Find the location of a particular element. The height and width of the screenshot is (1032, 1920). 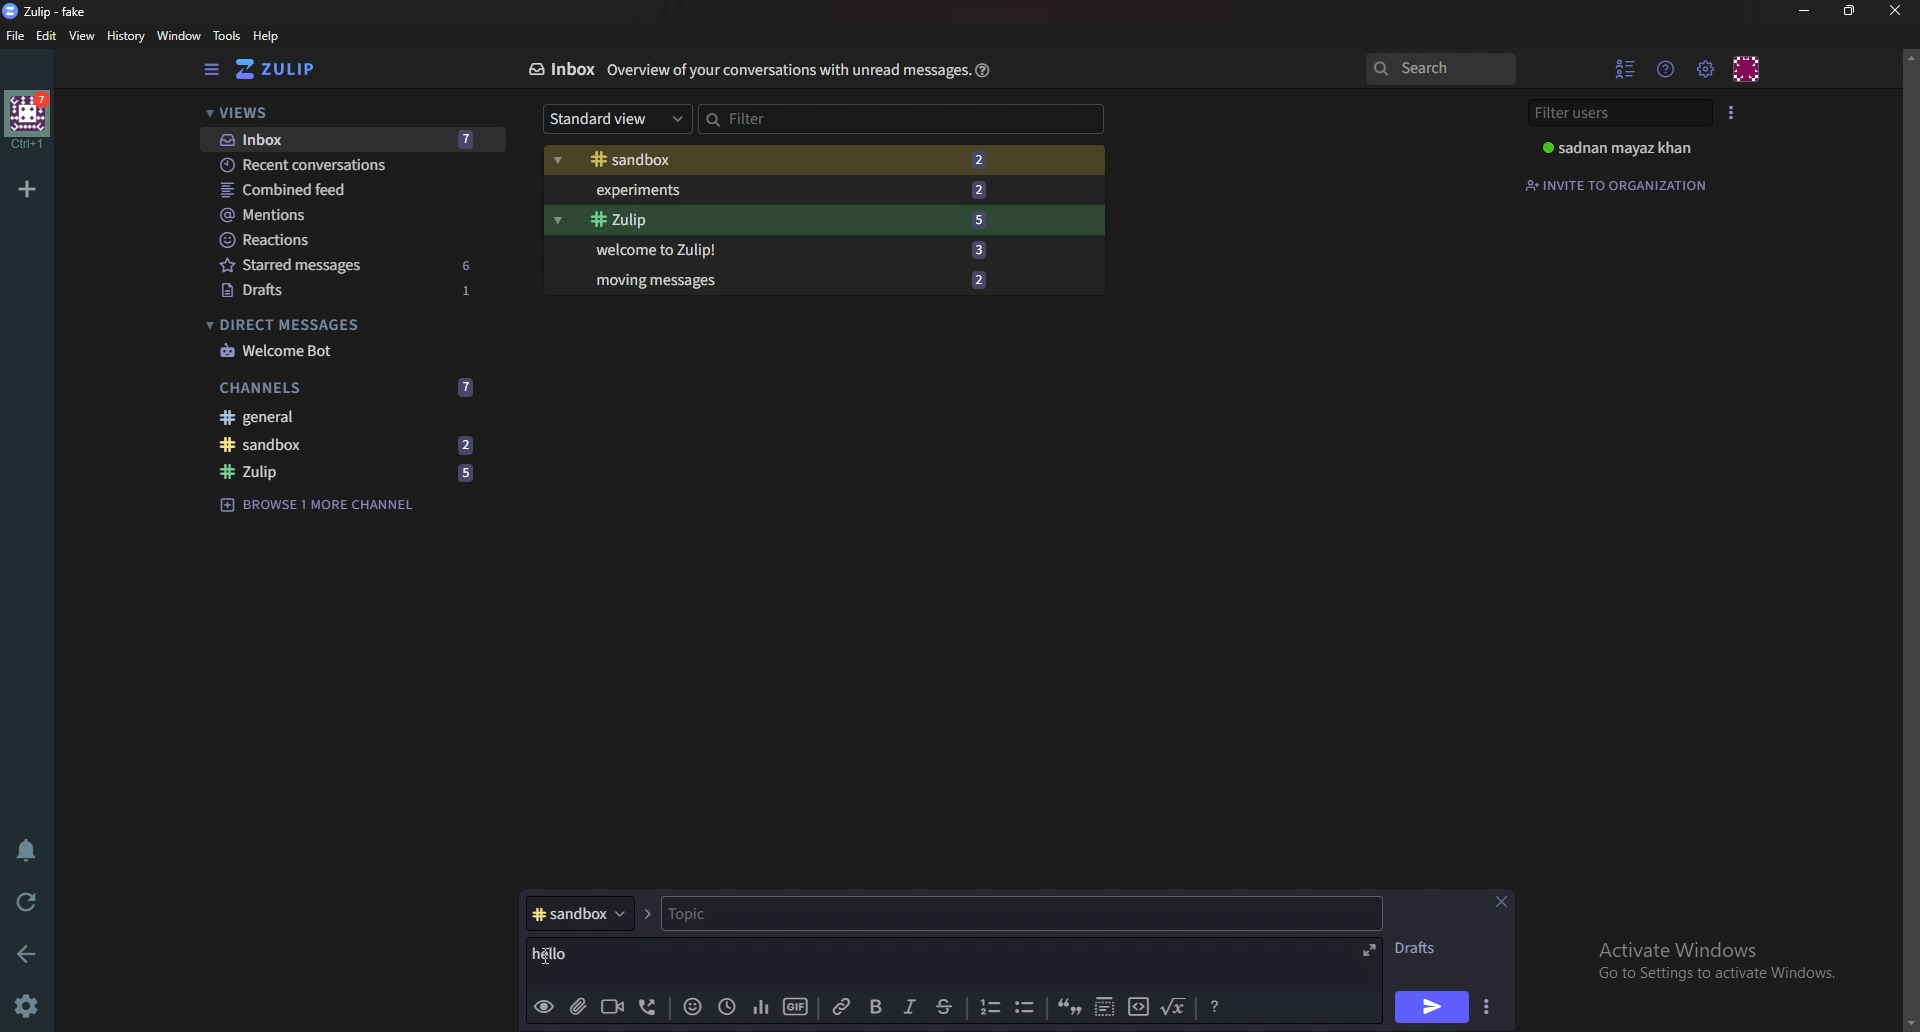

scroll bar is located at coordinates (1909, 536).